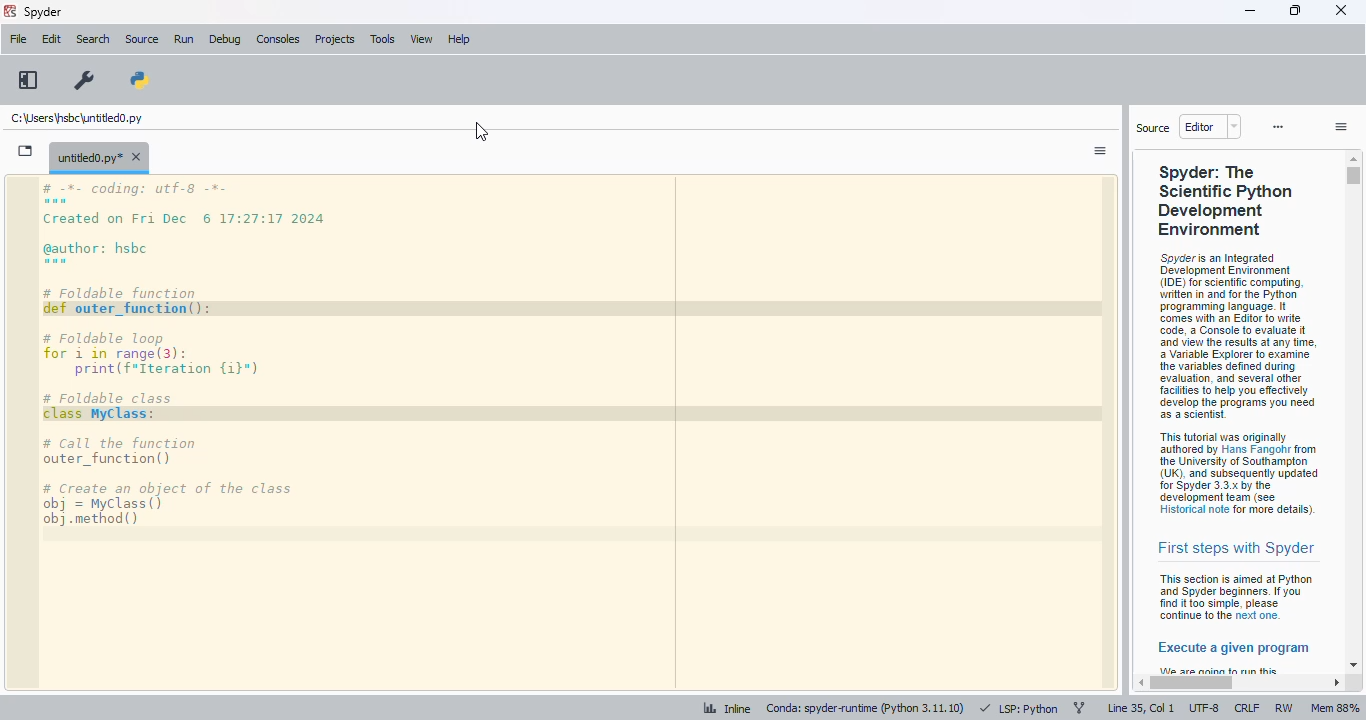 The width and height of the screenshot is (1366, 720). Describe the element at coordinates (336, 40) in the screenshot. I see `projects` at that location.